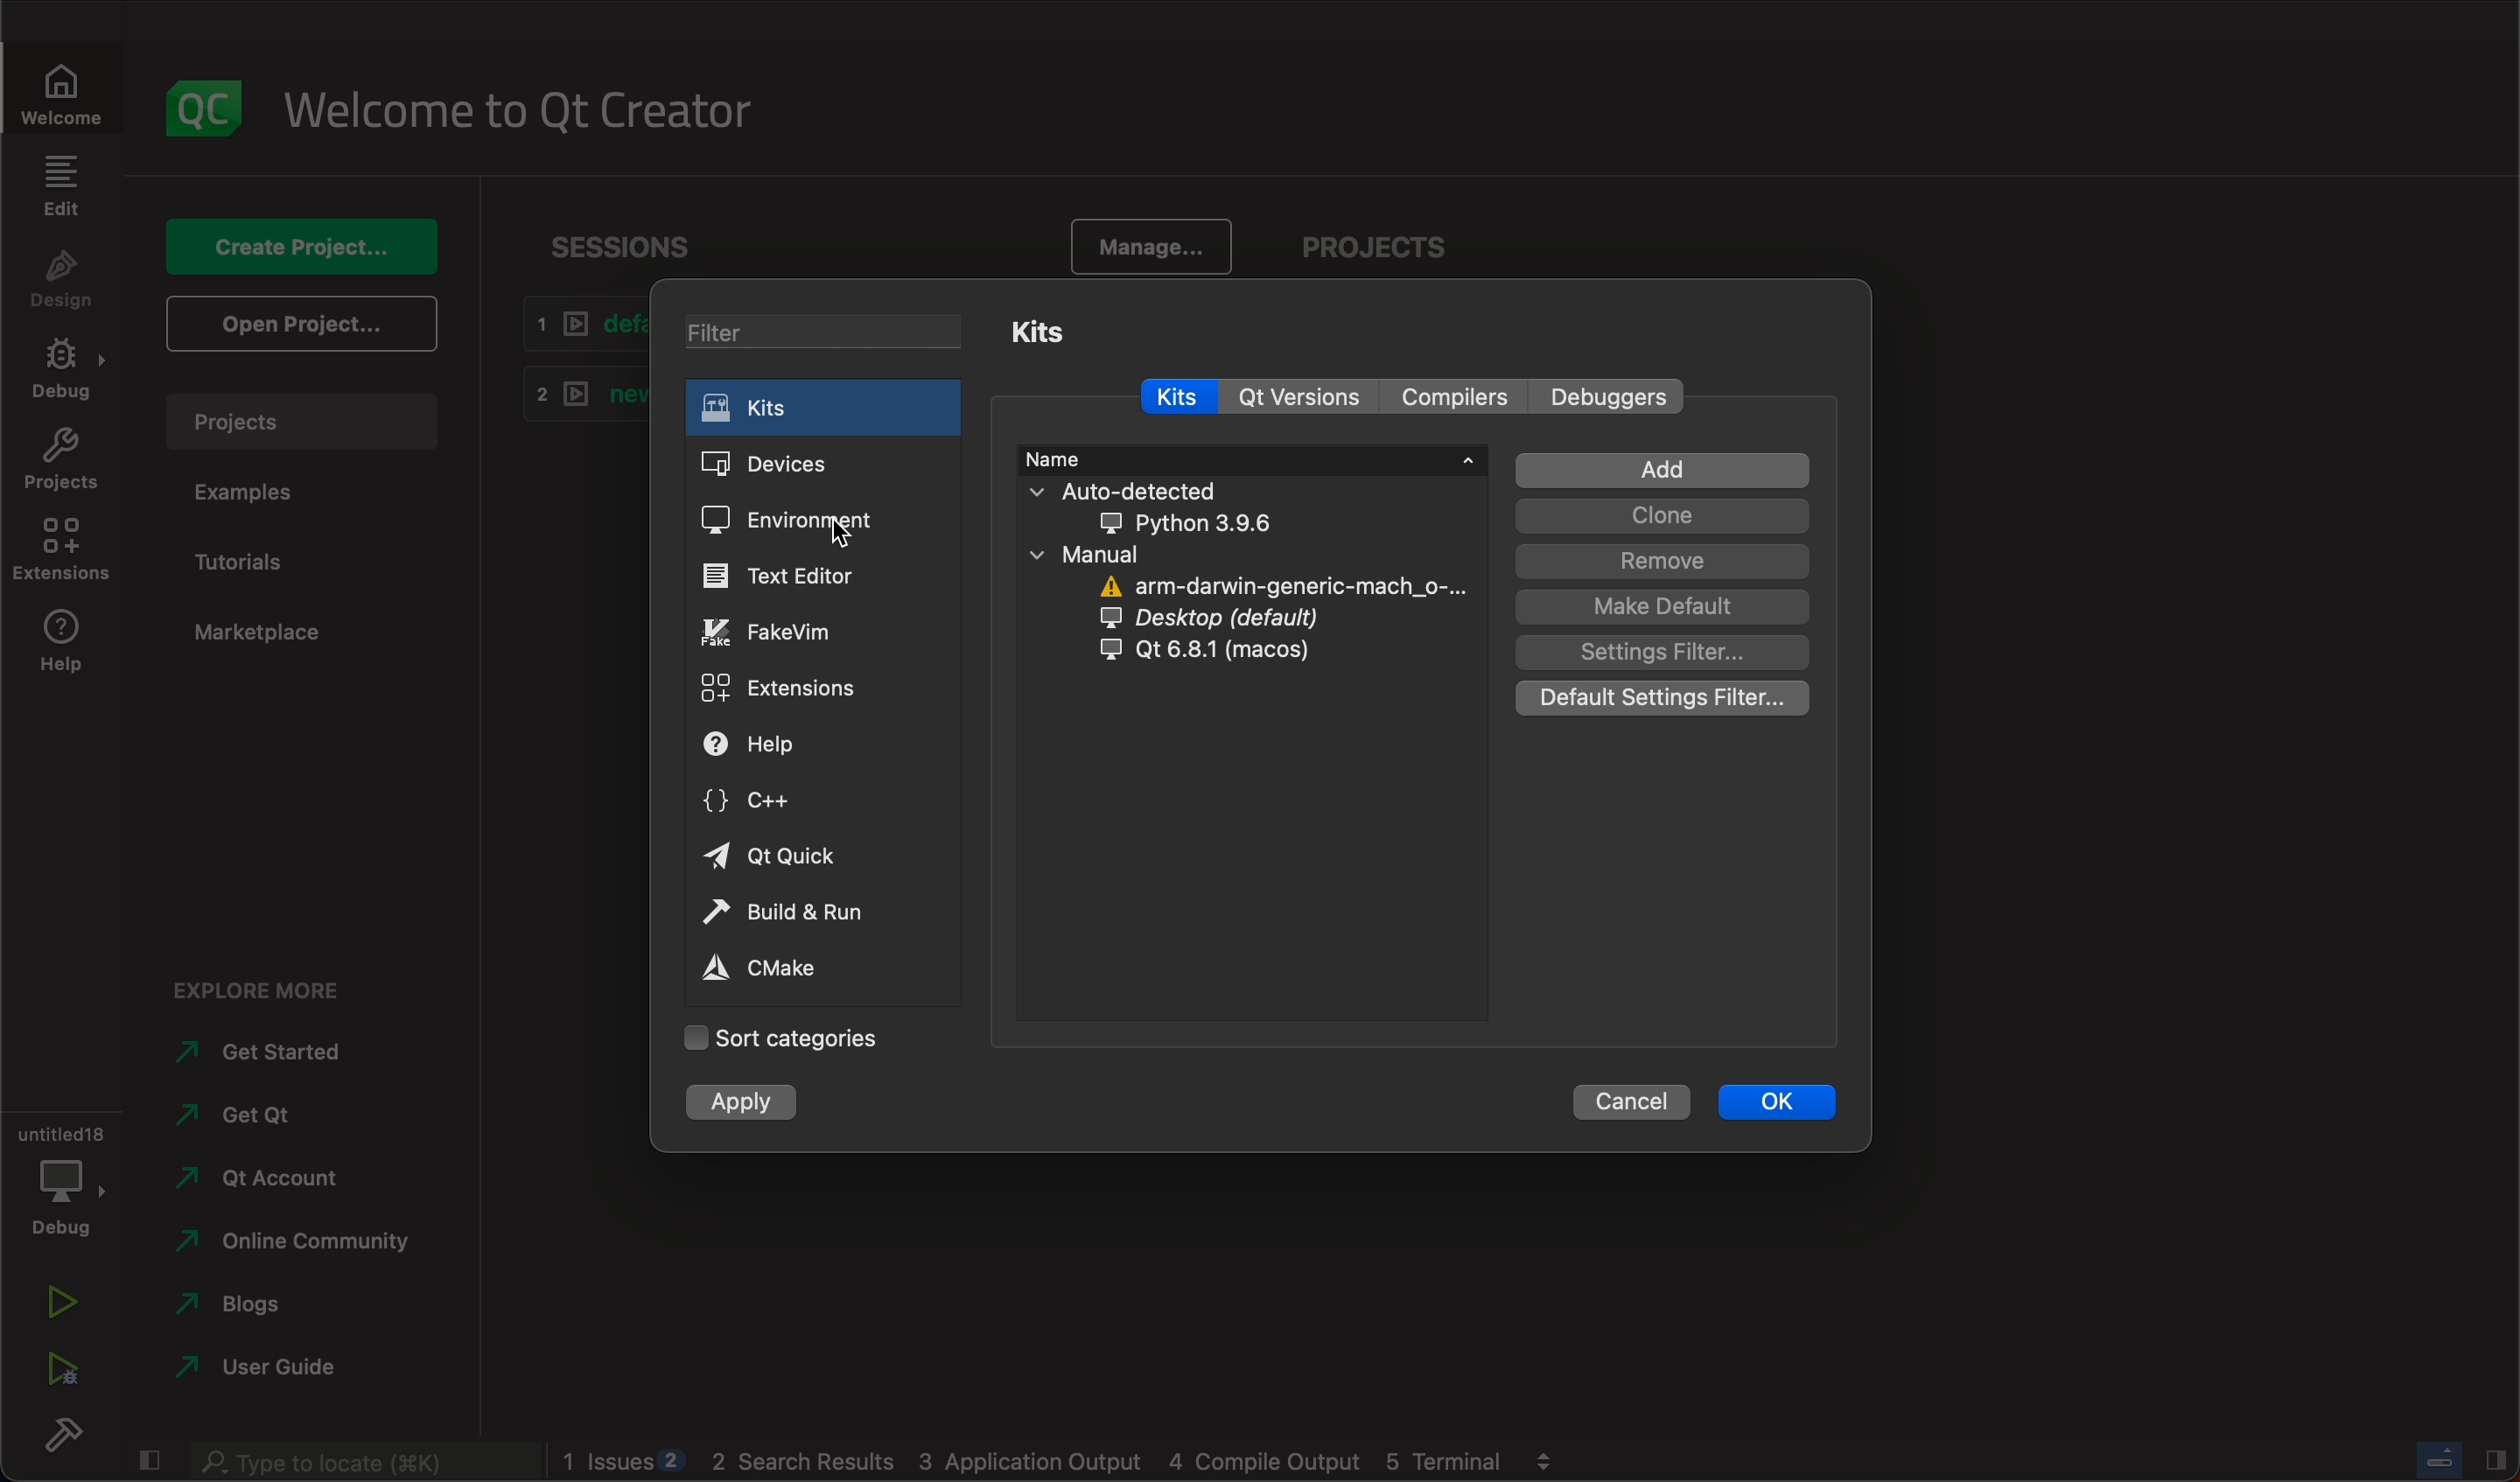 The height and width of the screenshot is (1482, 2520). Describe the element at coordinates (254, 493) in the screenshot. I see `examples` at that location.